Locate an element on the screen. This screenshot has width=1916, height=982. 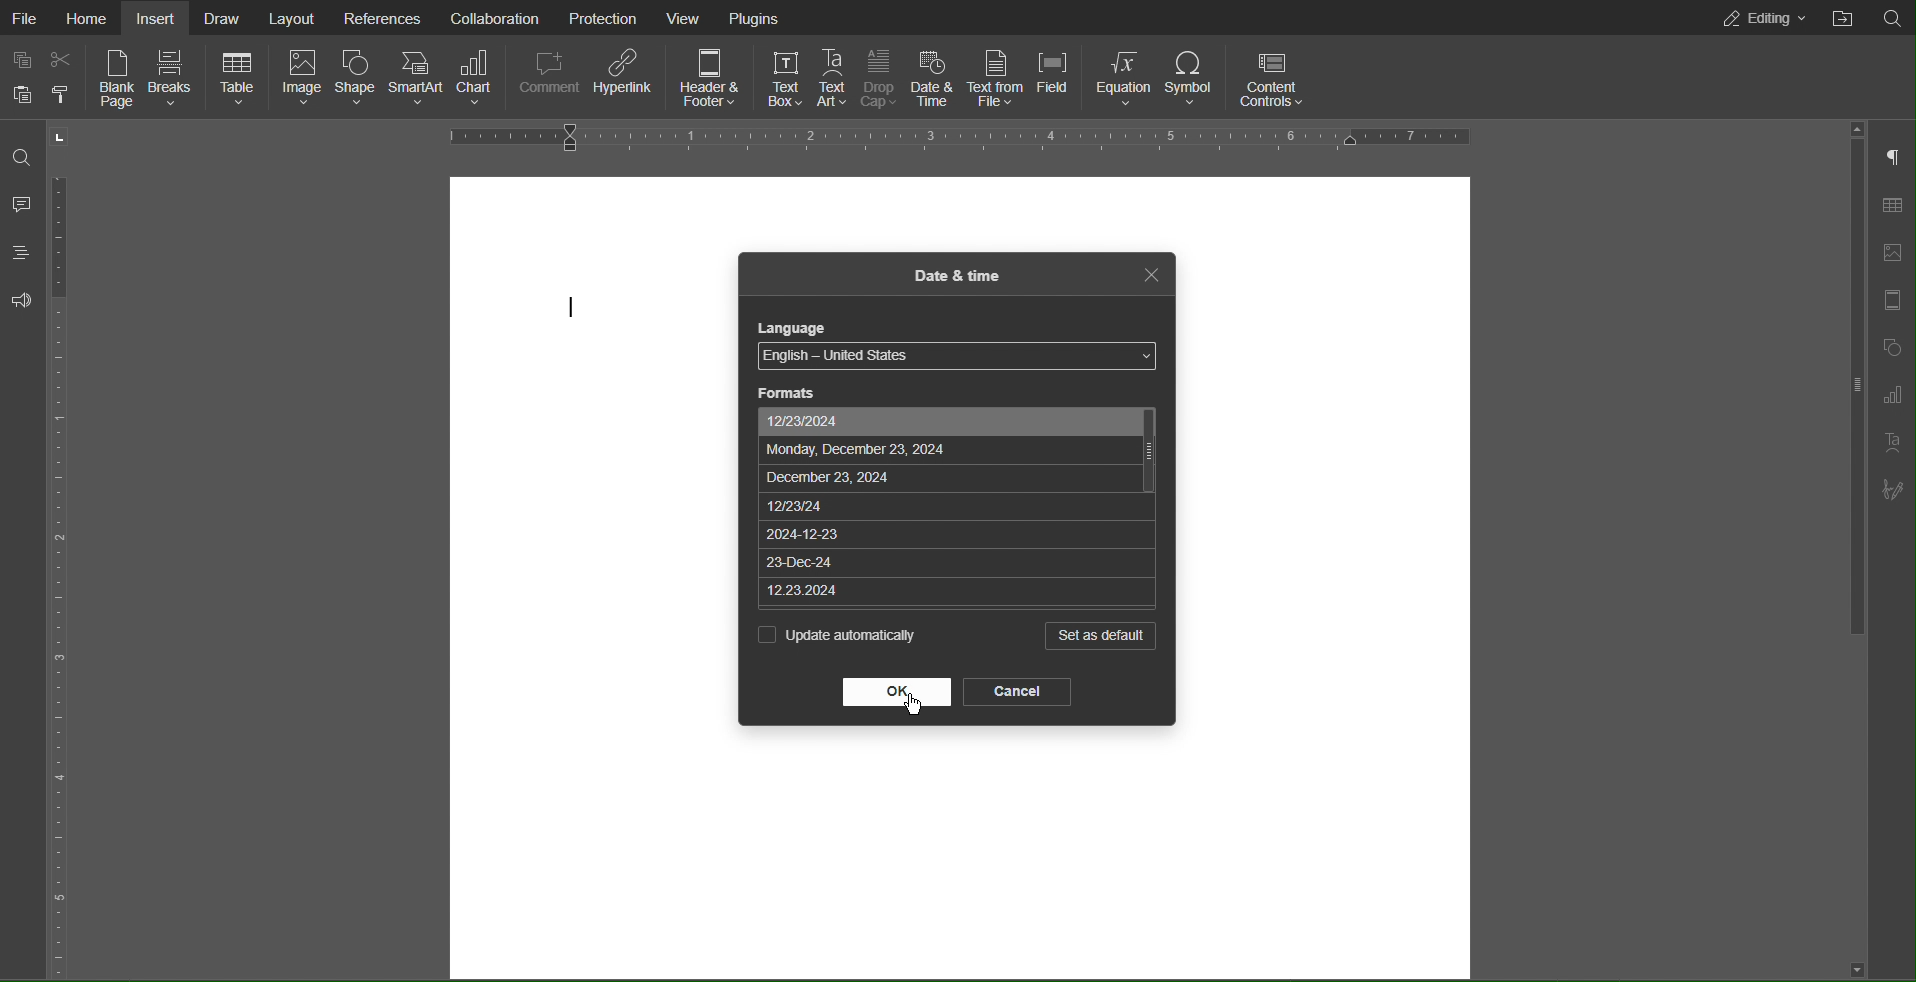
12/23/2024 is located at coordinates (948, 422).